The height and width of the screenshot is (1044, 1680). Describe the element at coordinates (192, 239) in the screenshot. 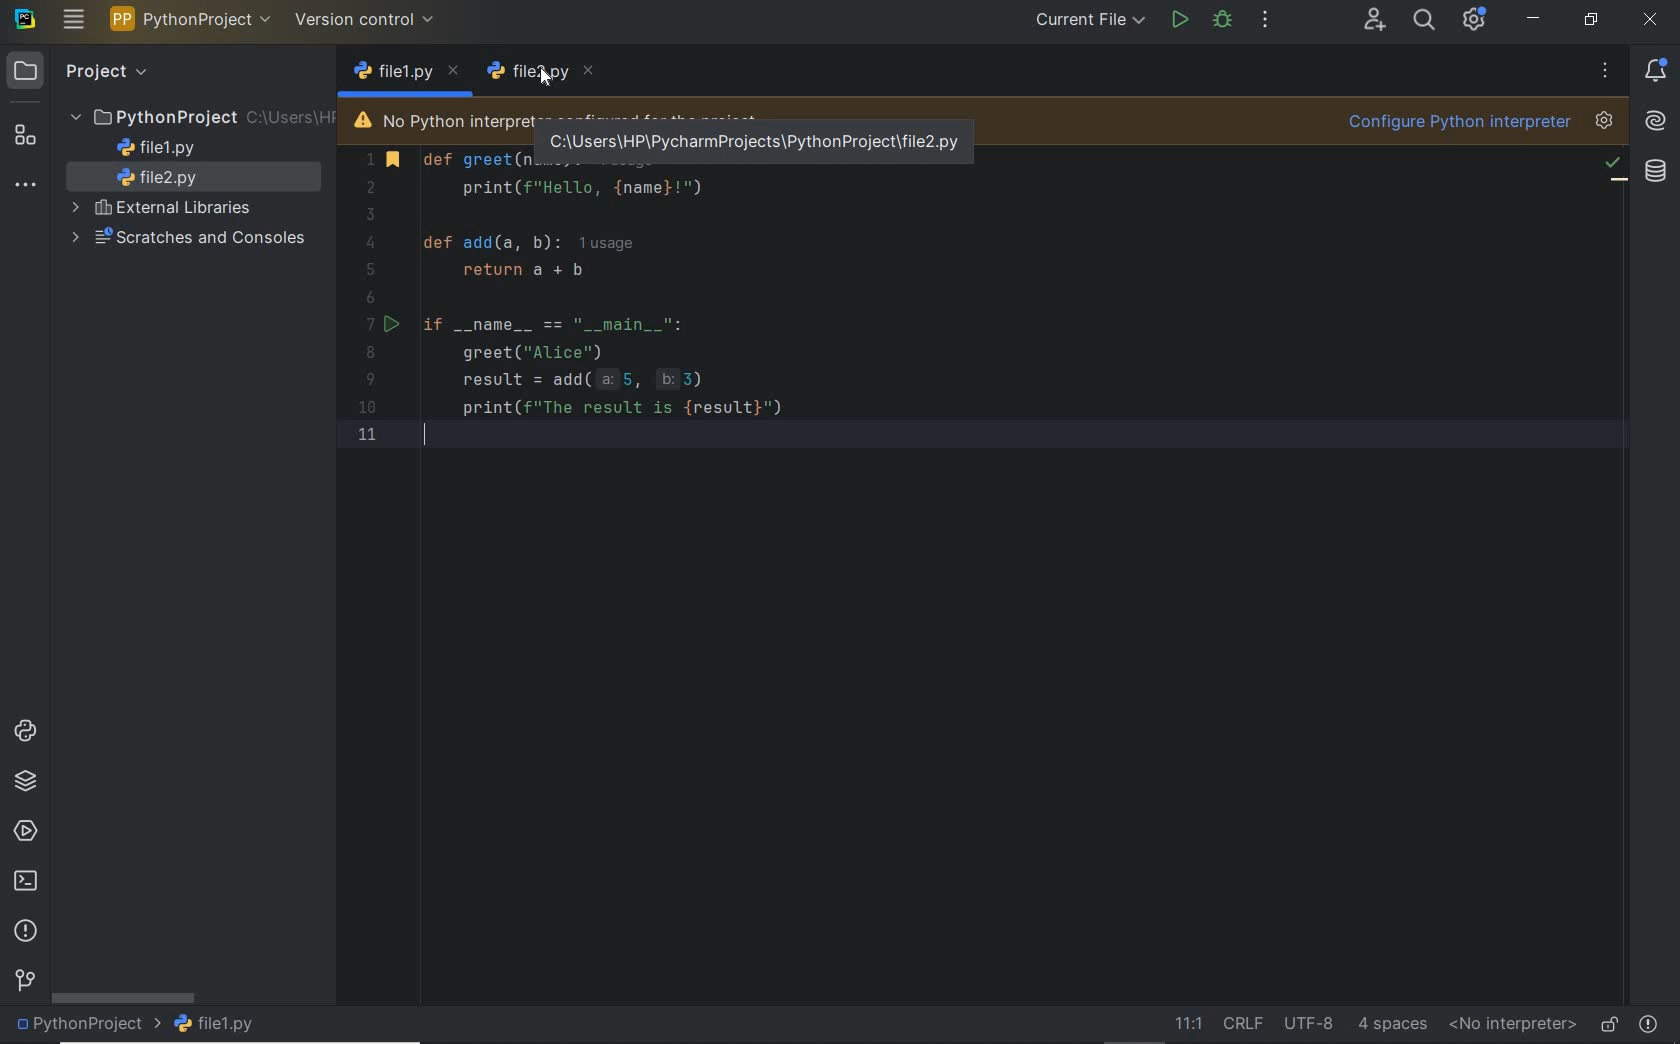

I see `scratches and consoles` at that location.